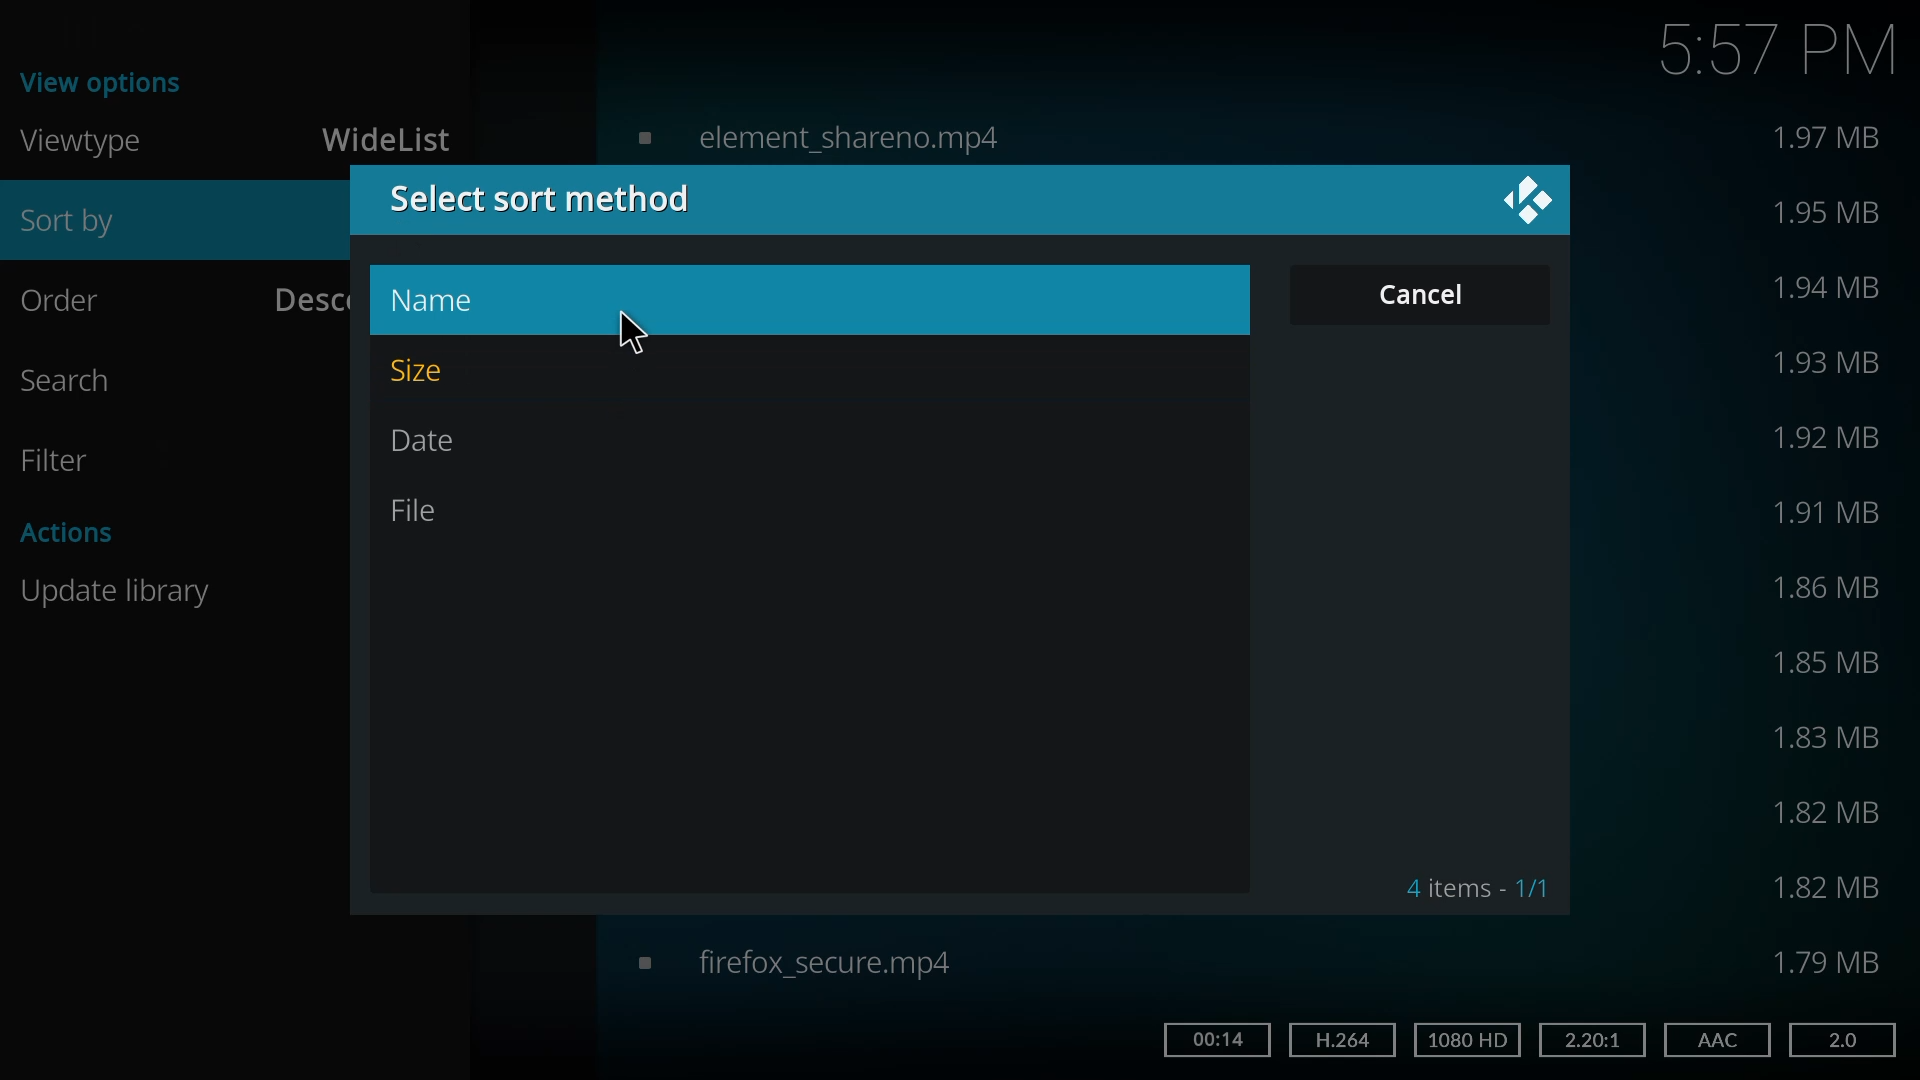 This screenshot has width=1920, height=1080. What do you see at coordinates (1477, 887) in the screenshot?
I see `4 items` at bounding box center [1477, 887].